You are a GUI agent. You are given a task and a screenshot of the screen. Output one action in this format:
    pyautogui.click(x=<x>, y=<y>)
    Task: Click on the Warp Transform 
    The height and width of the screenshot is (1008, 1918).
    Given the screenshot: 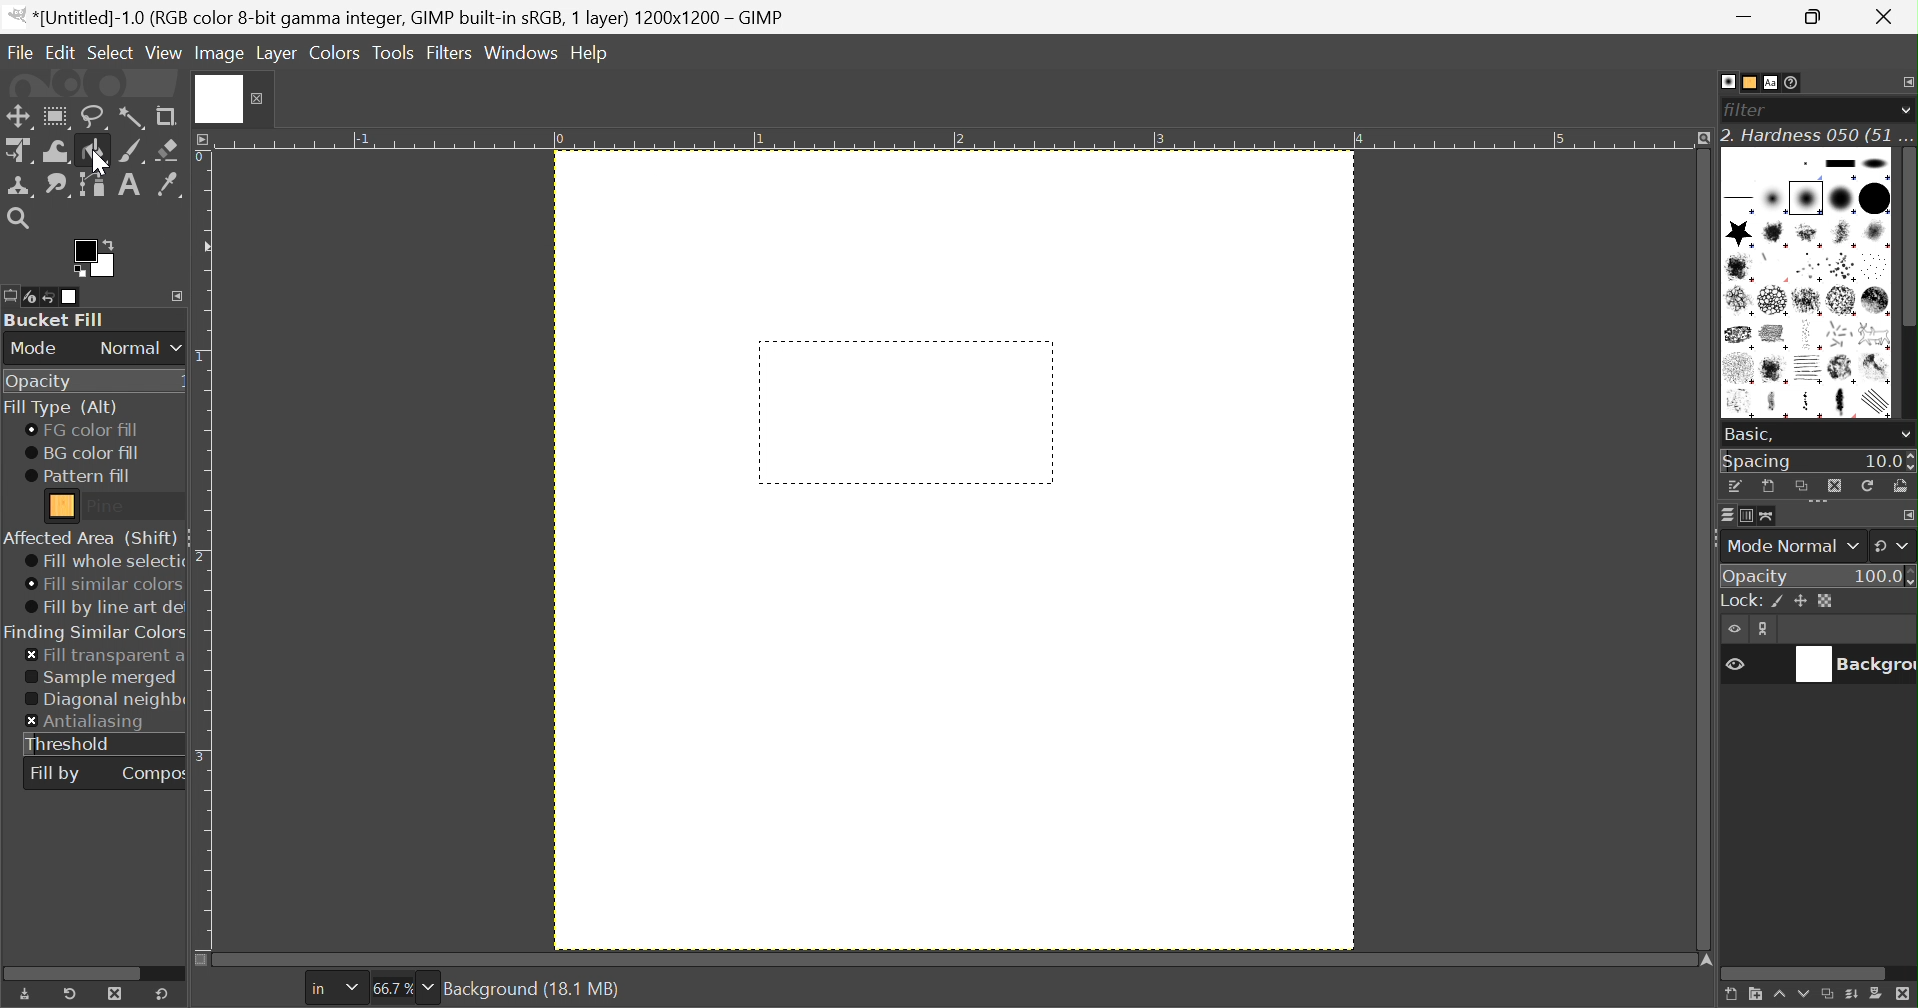 What is the action you would take?
    pyautogui.click(x=57, y=151)
    